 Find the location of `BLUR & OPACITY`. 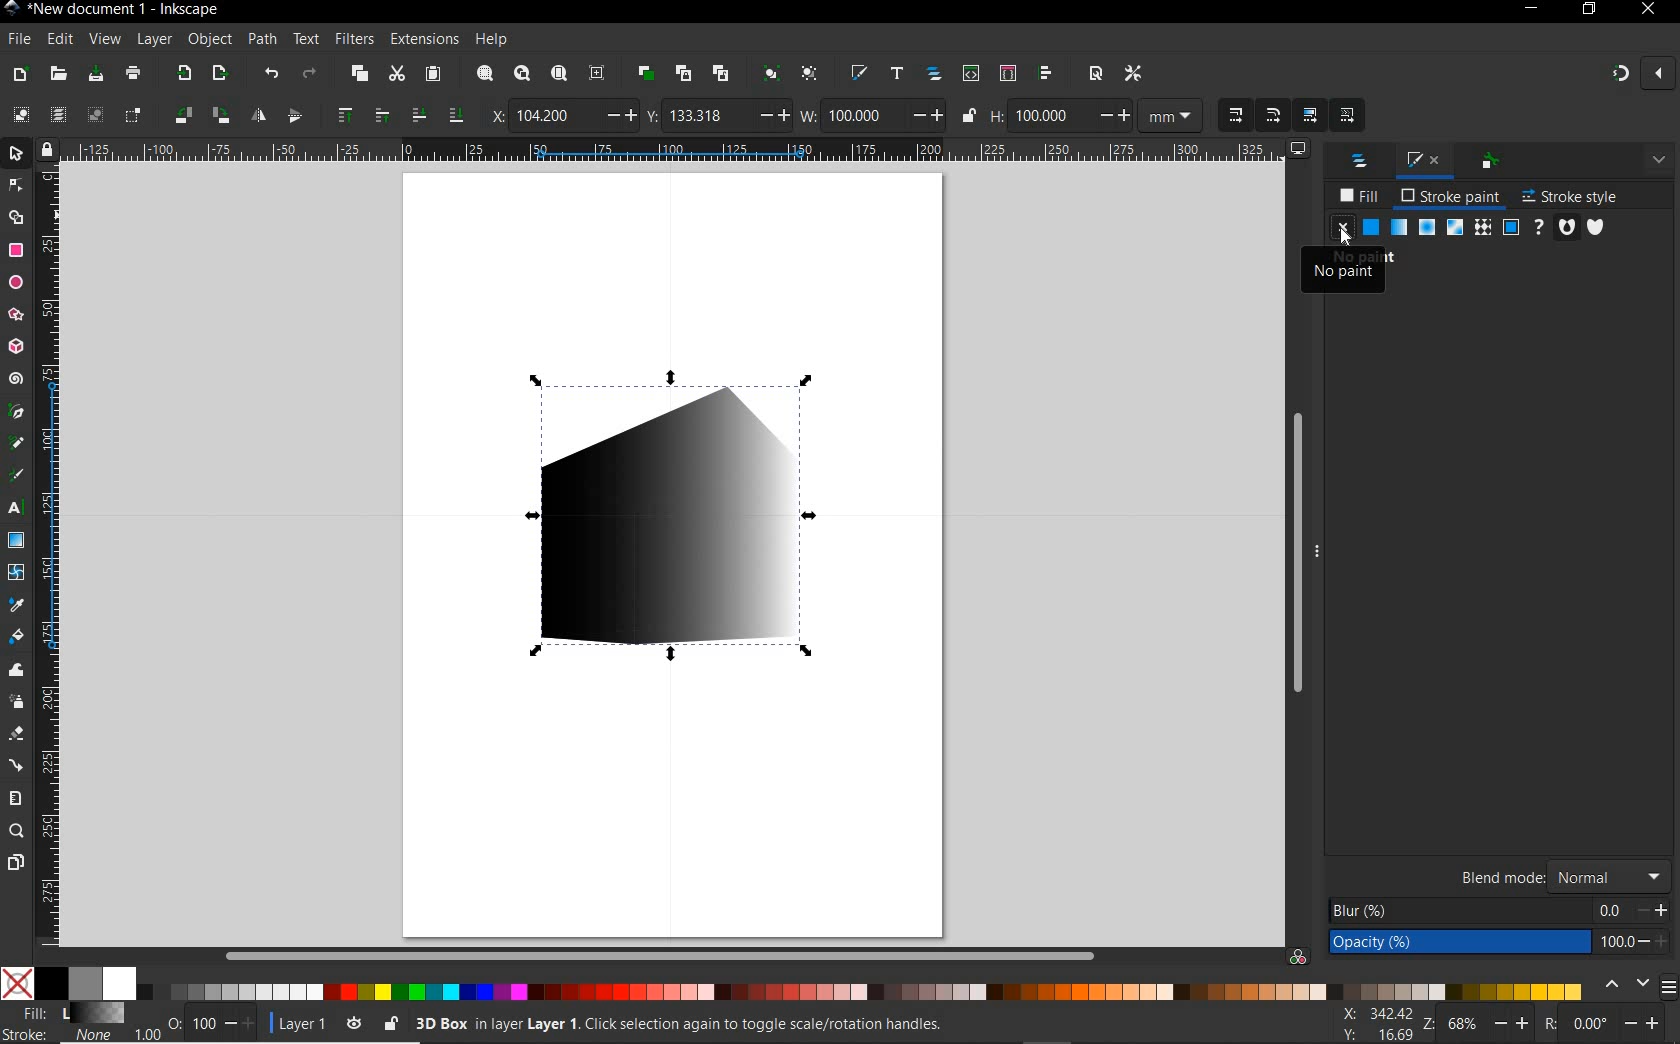

BLUR & OPACITY is located at coordinates (1460, 927).